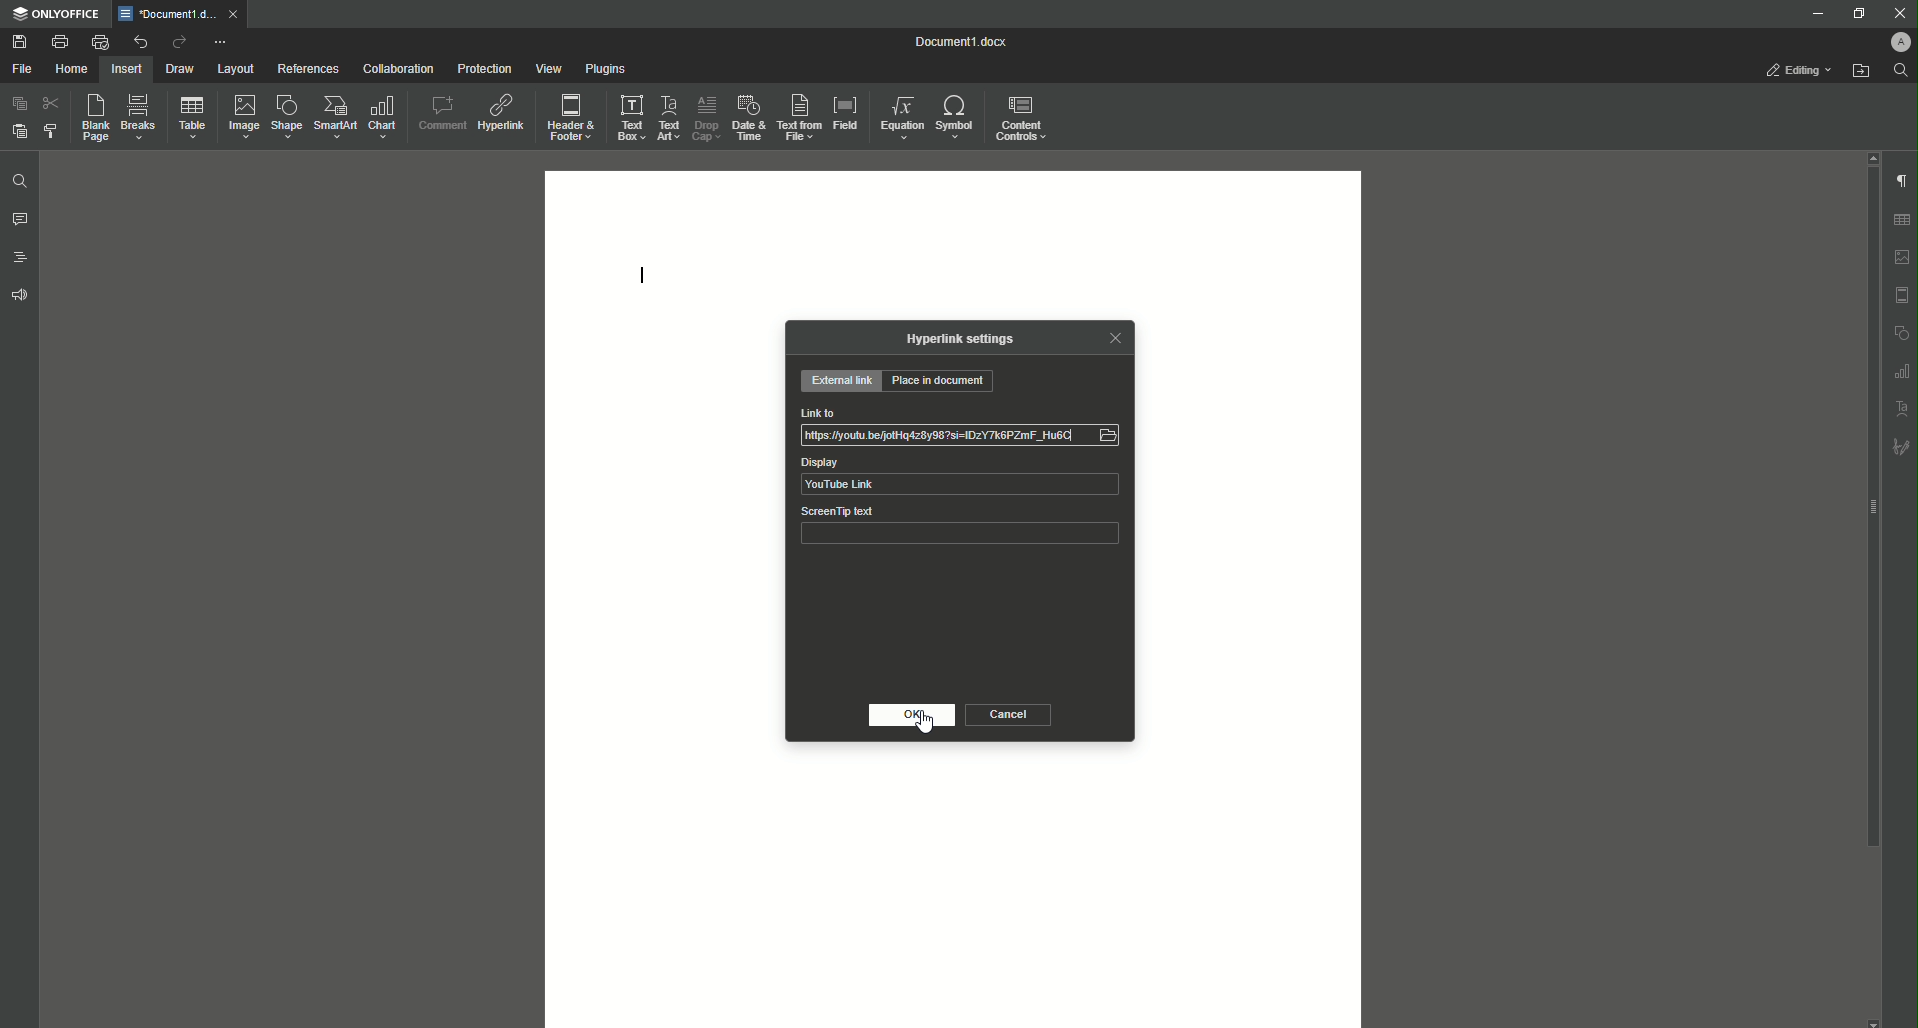 The image size is (1918, 1028). What do you see at coordinates (1904, 446) in the screenshot?
I see `Signature settings` at bounding box center [1904, 446].